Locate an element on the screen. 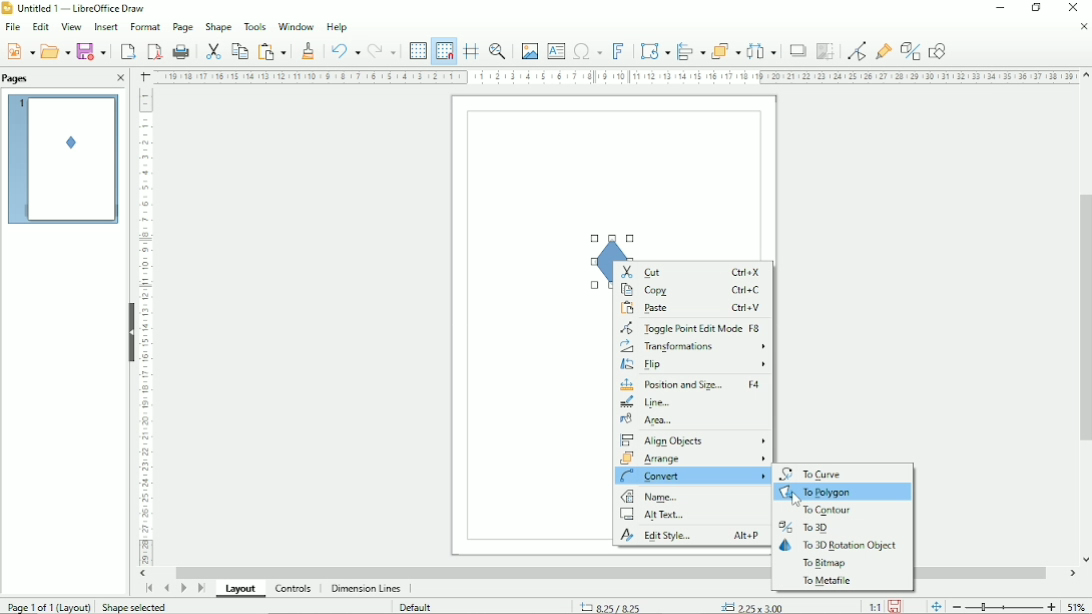 The height and width of the screenshot is (614, 1092). Cut is located at coordinates (212, 50).